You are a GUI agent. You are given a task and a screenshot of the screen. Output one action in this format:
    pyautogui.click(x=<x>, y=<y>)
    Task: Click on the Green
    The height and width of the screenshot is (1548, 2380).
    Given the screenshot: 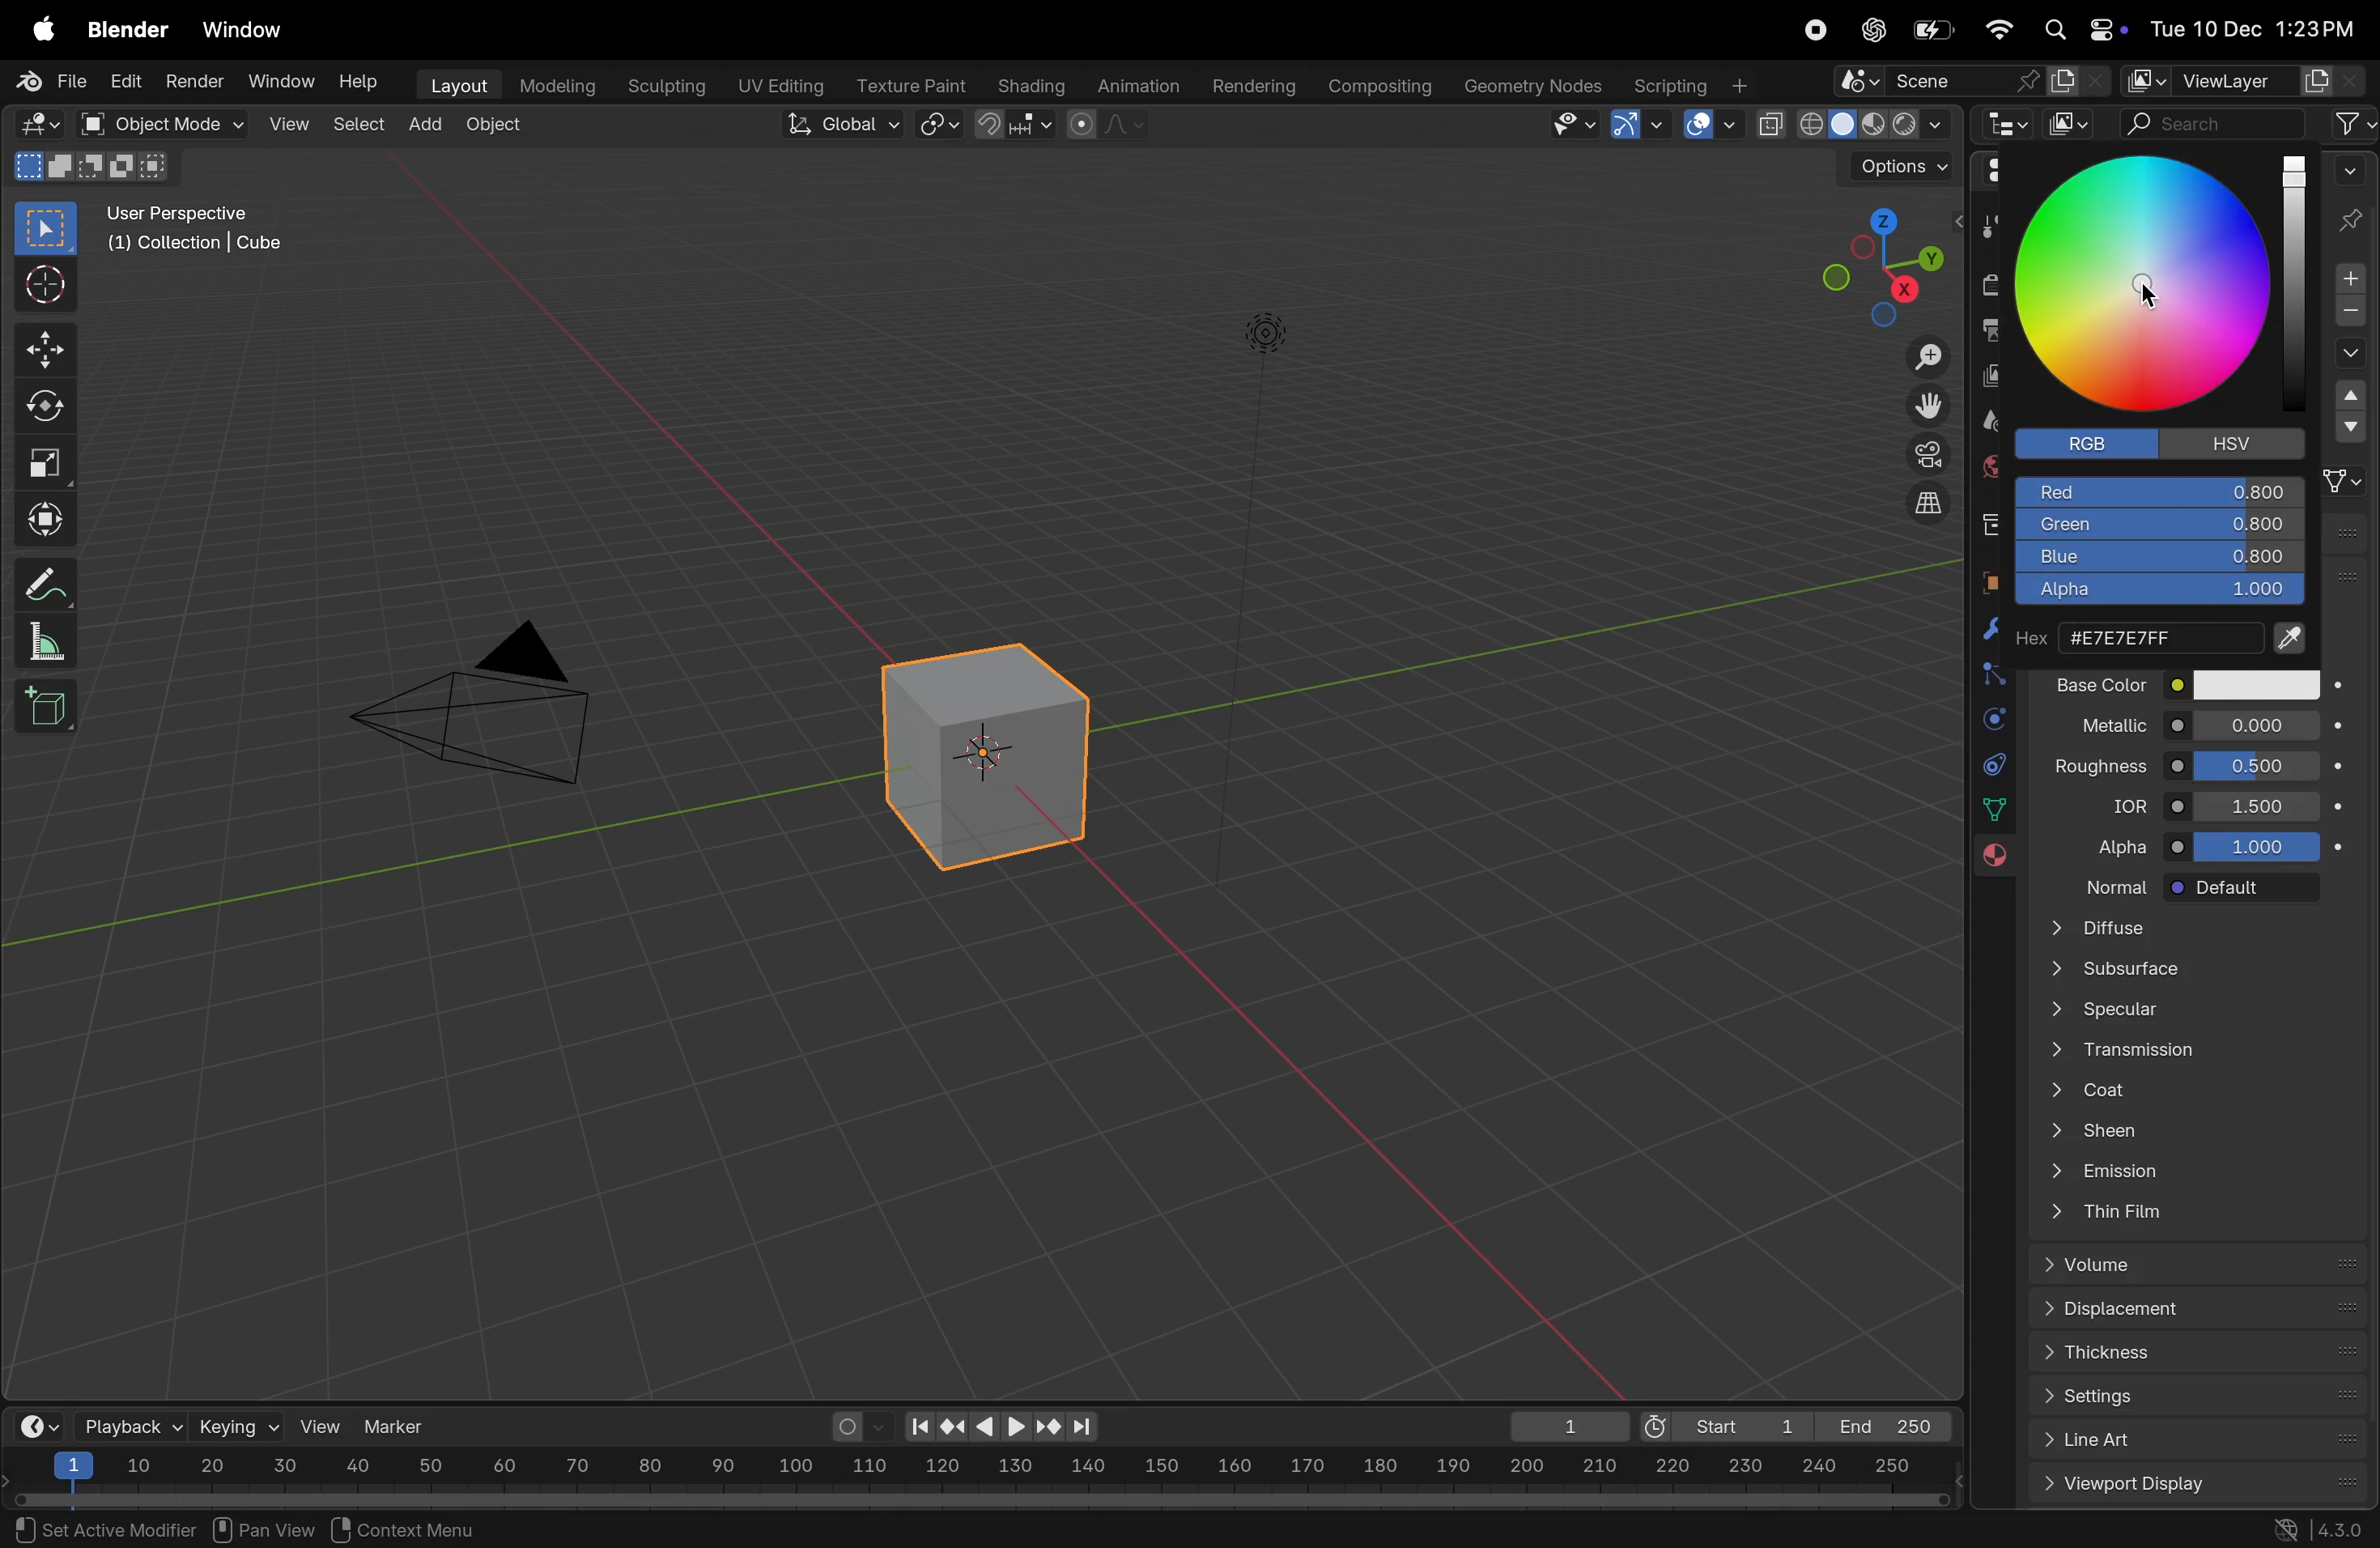 What is the action you would take?
    pyautogui.click(x=2160, y=525)
    